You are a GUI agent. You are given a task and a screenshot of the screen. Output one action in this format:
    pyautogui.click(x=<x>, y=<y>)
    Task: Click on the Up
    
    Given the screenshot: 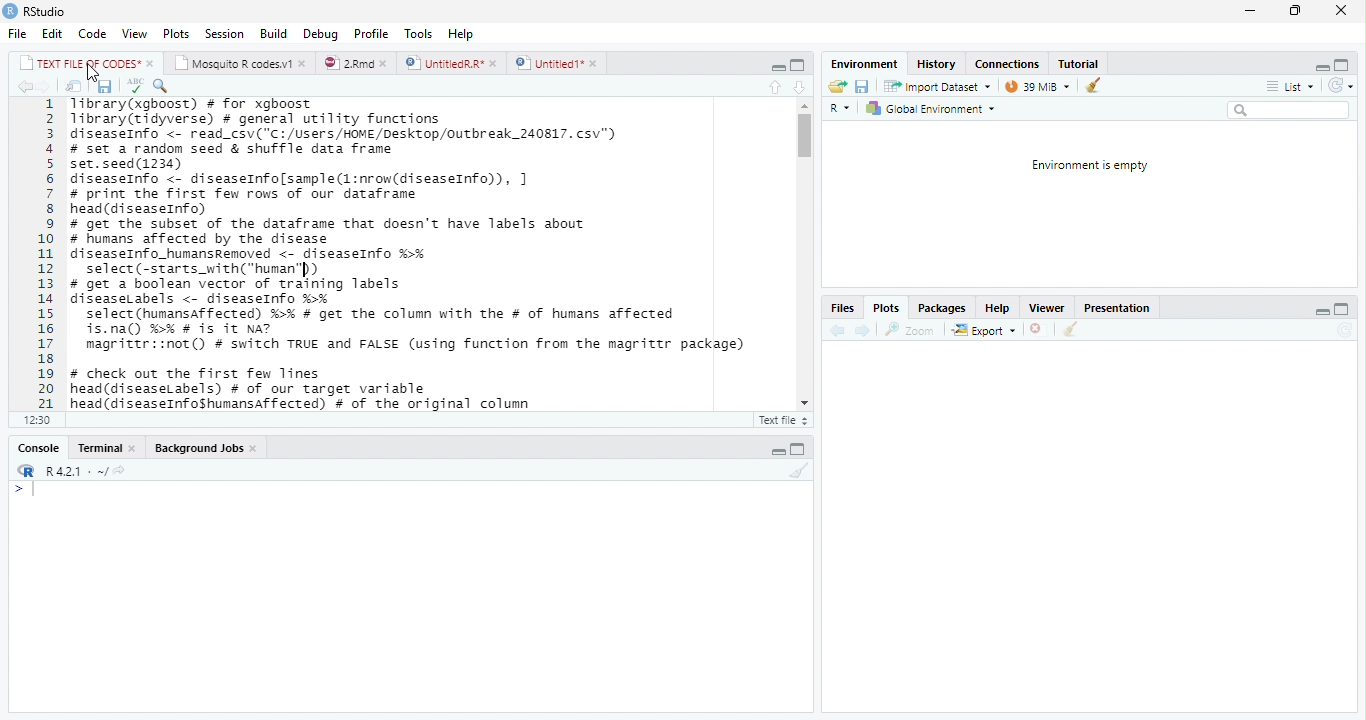 What is the action you would take?
    pyautogui.click(x=772, y=85)
    